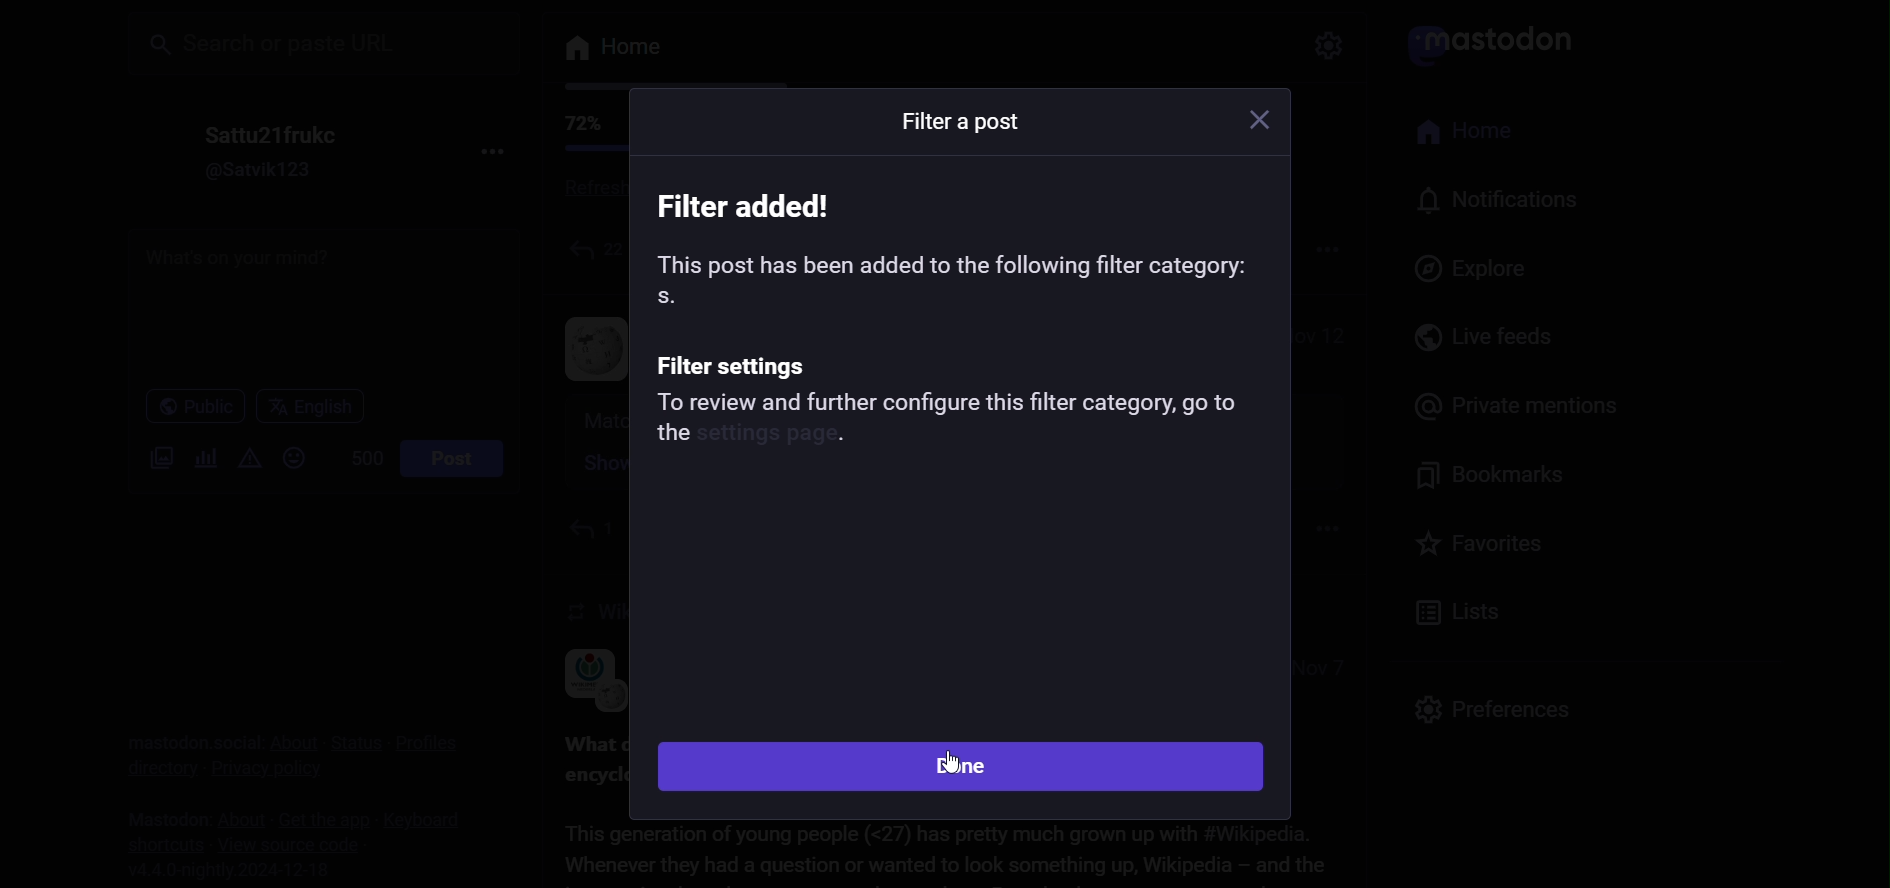 The width and height of the screenshot is (1890, 888). What do you see at coordinates (1502, 204) in the screenshot?
I see `notification` at bounding box center [1502, 204].